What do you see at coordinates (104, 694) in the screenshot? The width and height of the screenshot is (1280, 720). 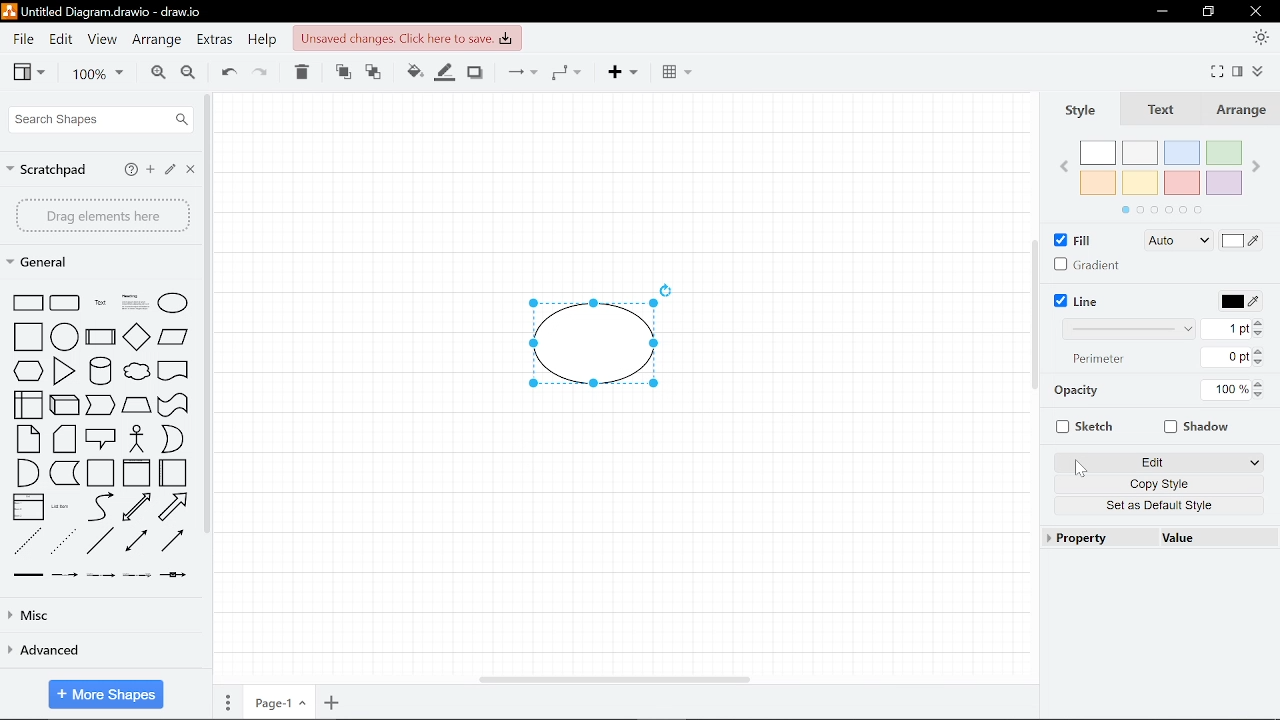 I see `More shapes` at bounding box center [104, 694].